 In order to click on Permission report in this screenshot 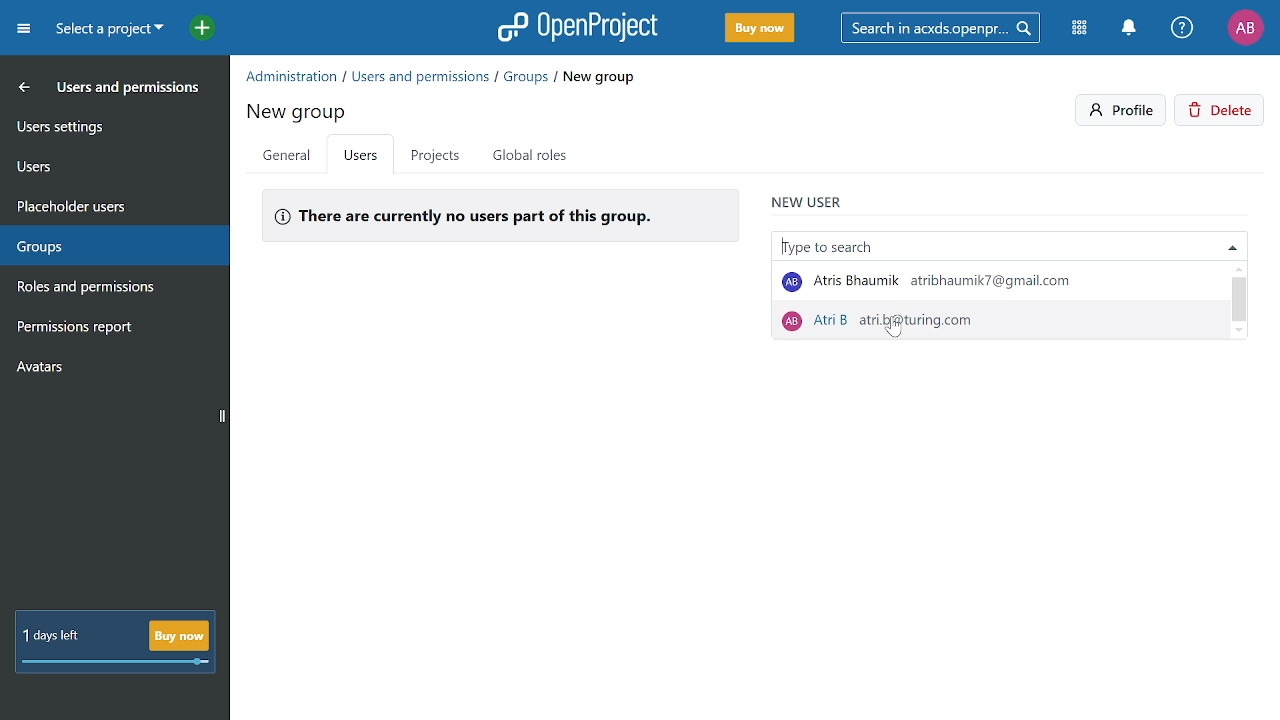, I will do `click(110, 329)`.